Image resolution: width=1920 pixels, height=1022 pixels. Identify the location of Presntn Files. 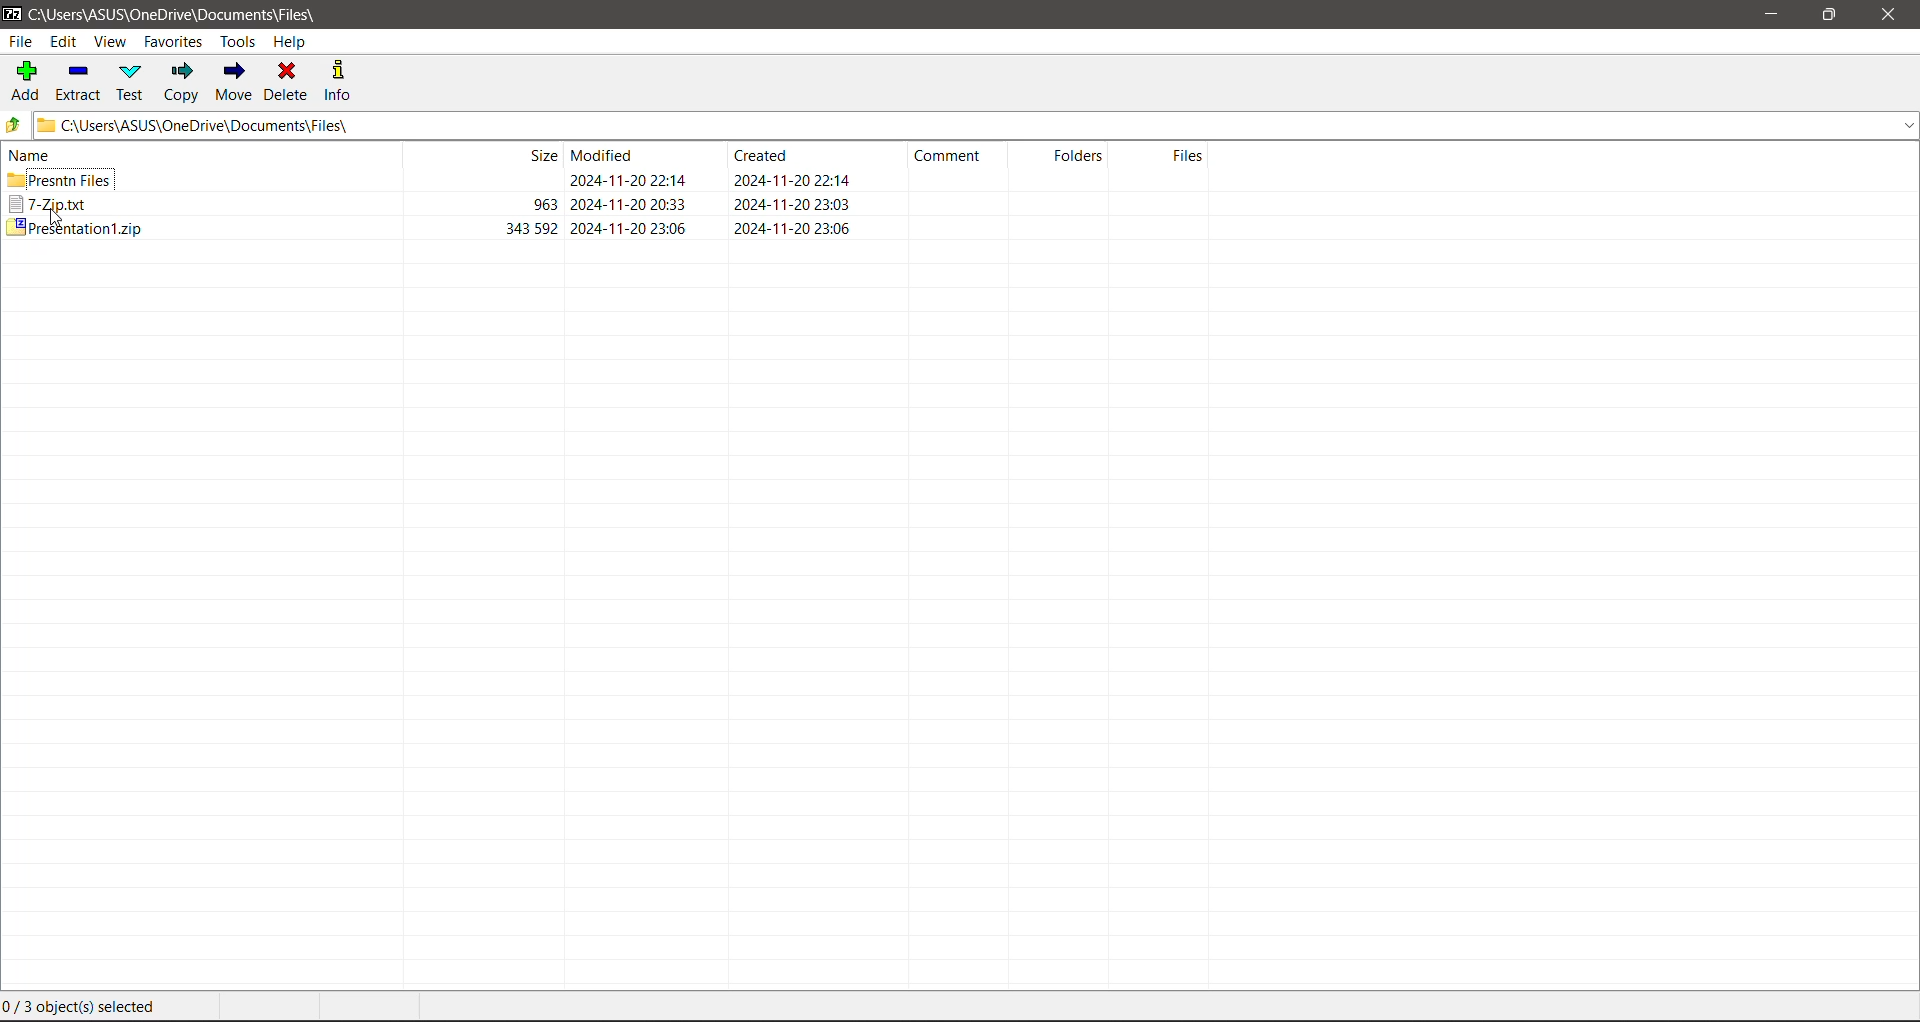
(61, 180).